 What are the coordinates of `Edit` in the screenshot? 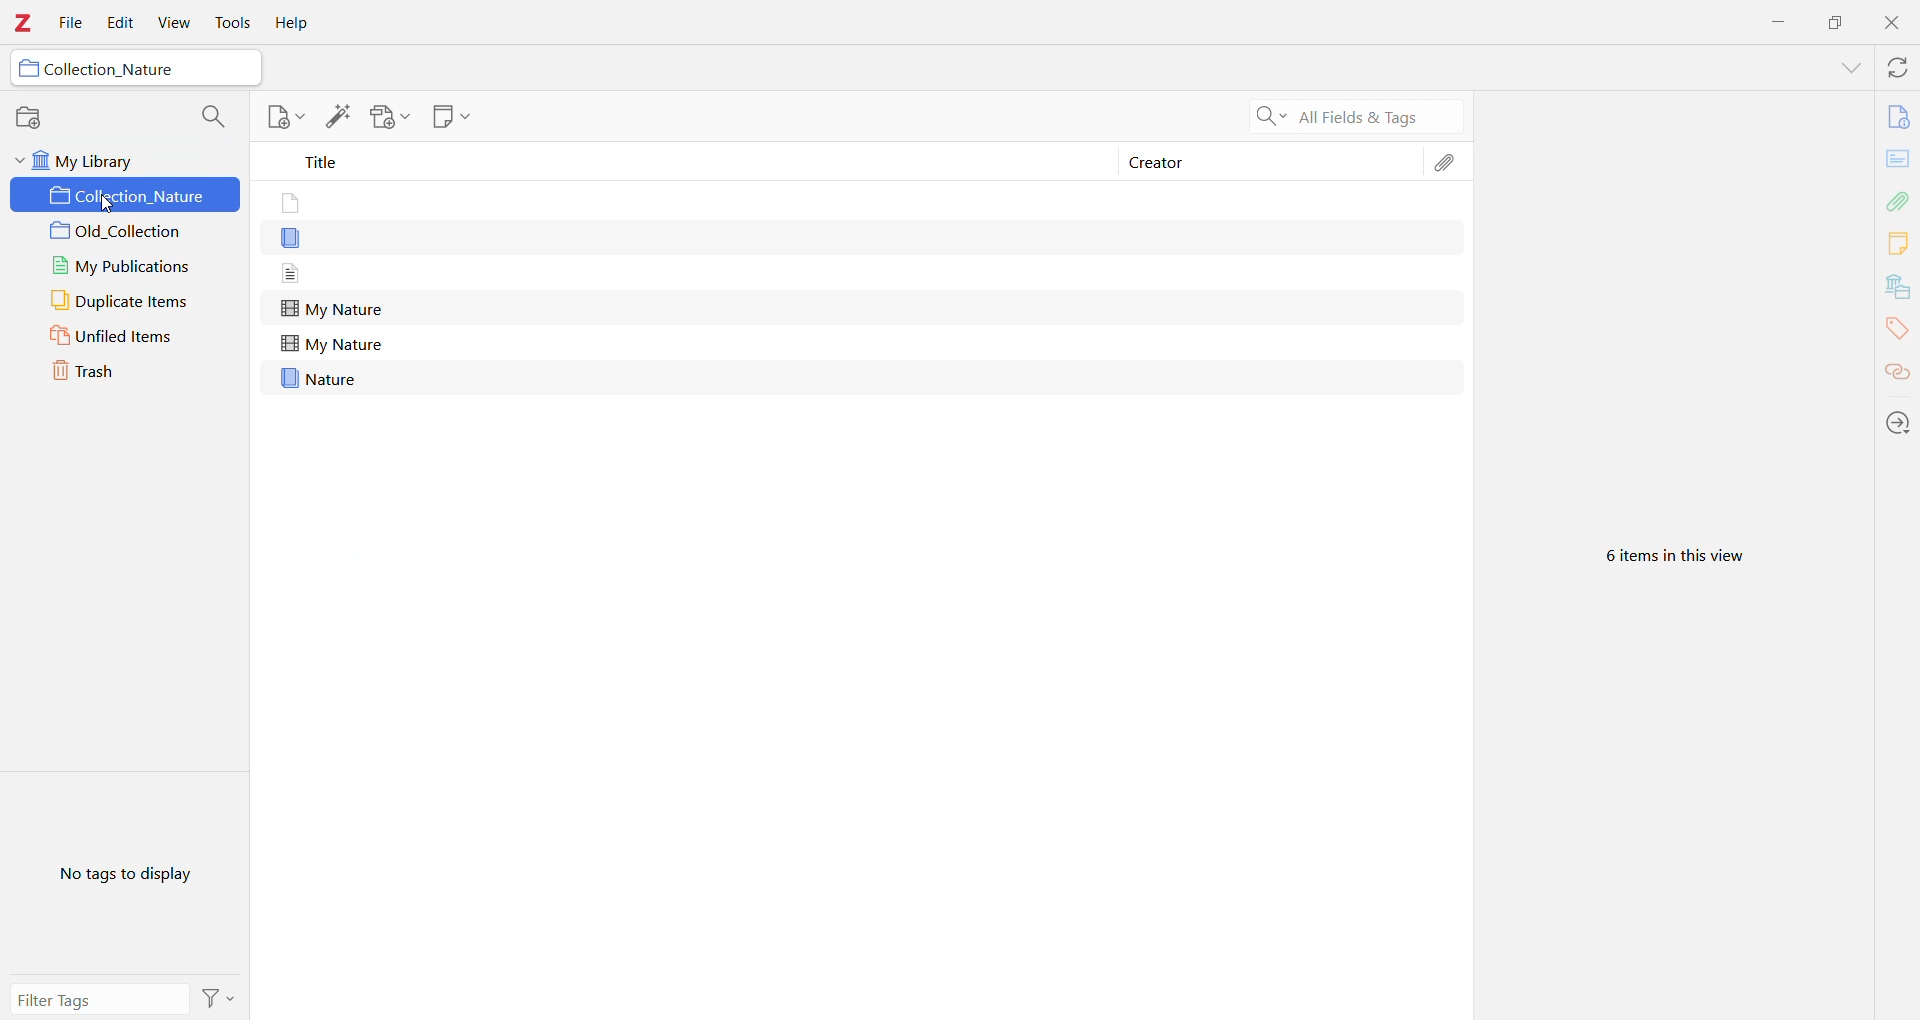 It's located at (121, 22).